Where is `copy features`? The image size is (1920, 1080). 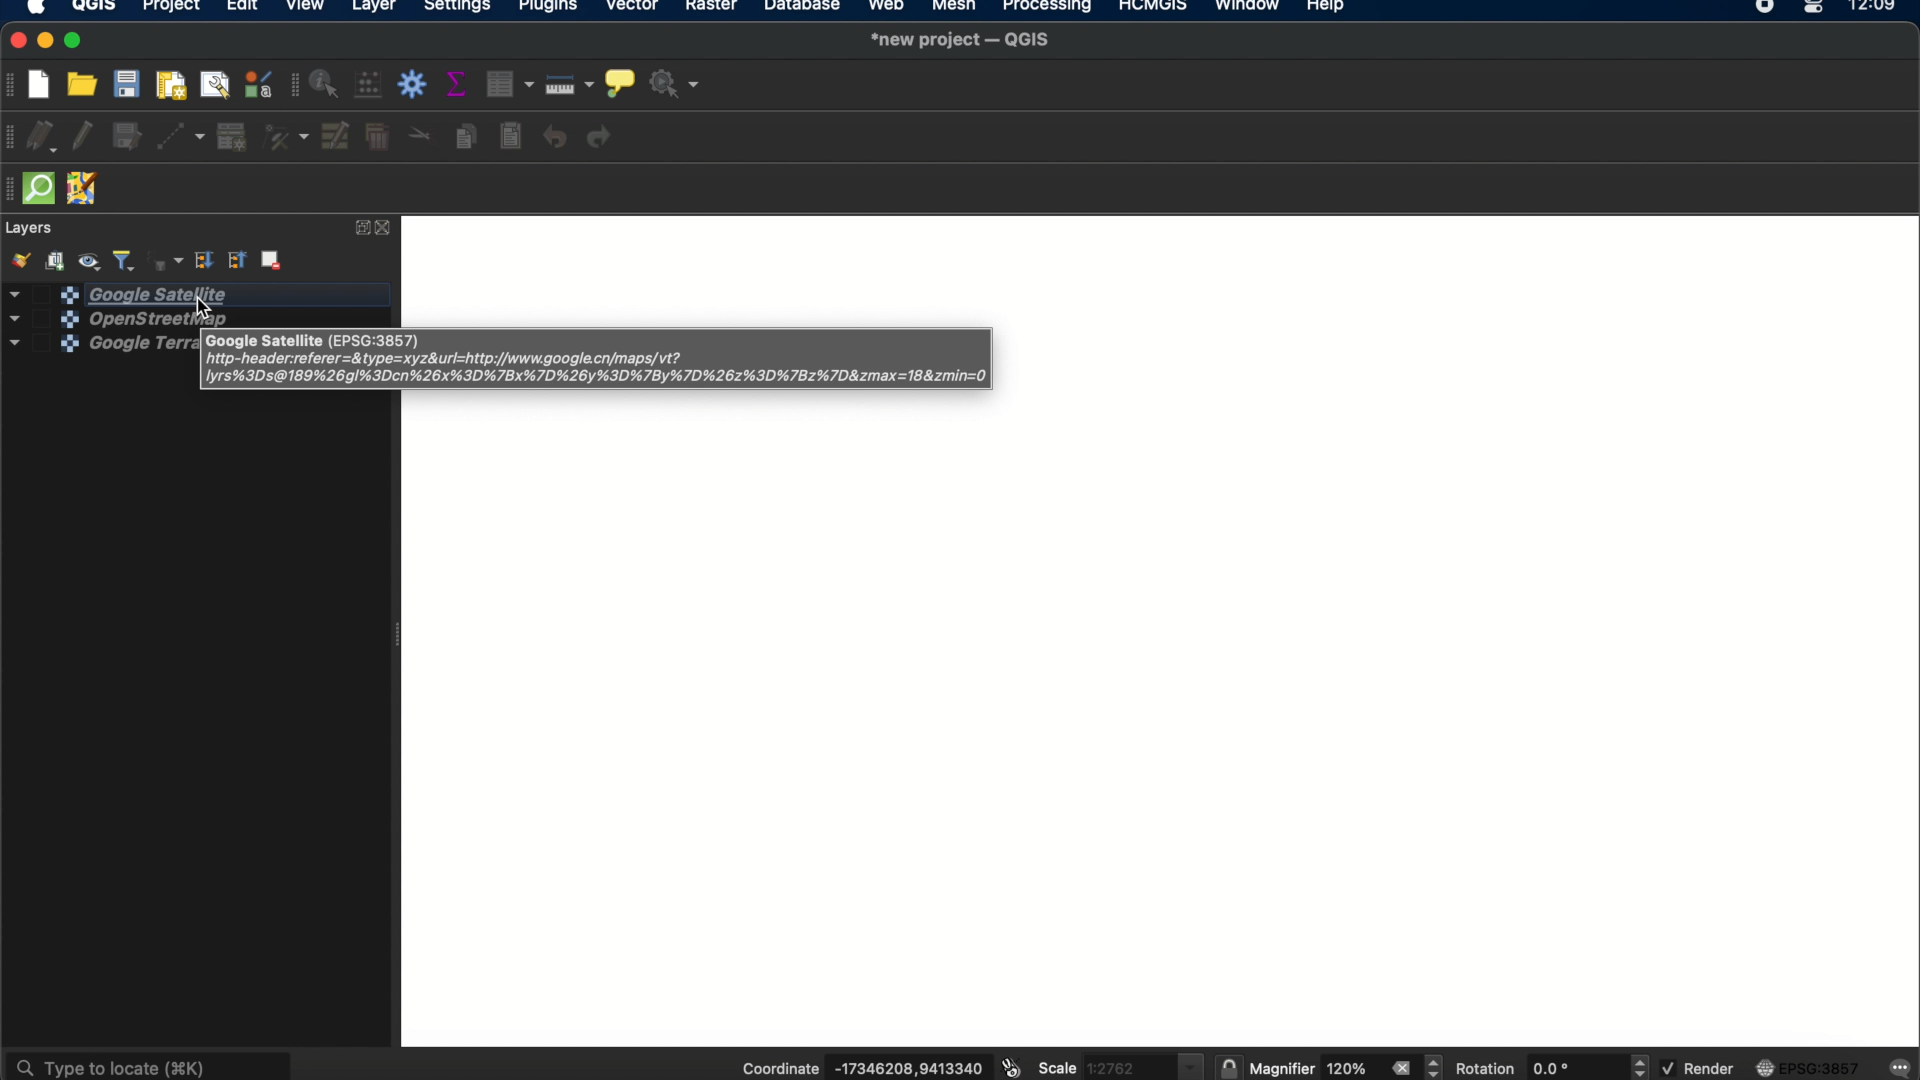
copy features is located at coordinates (465, 136).